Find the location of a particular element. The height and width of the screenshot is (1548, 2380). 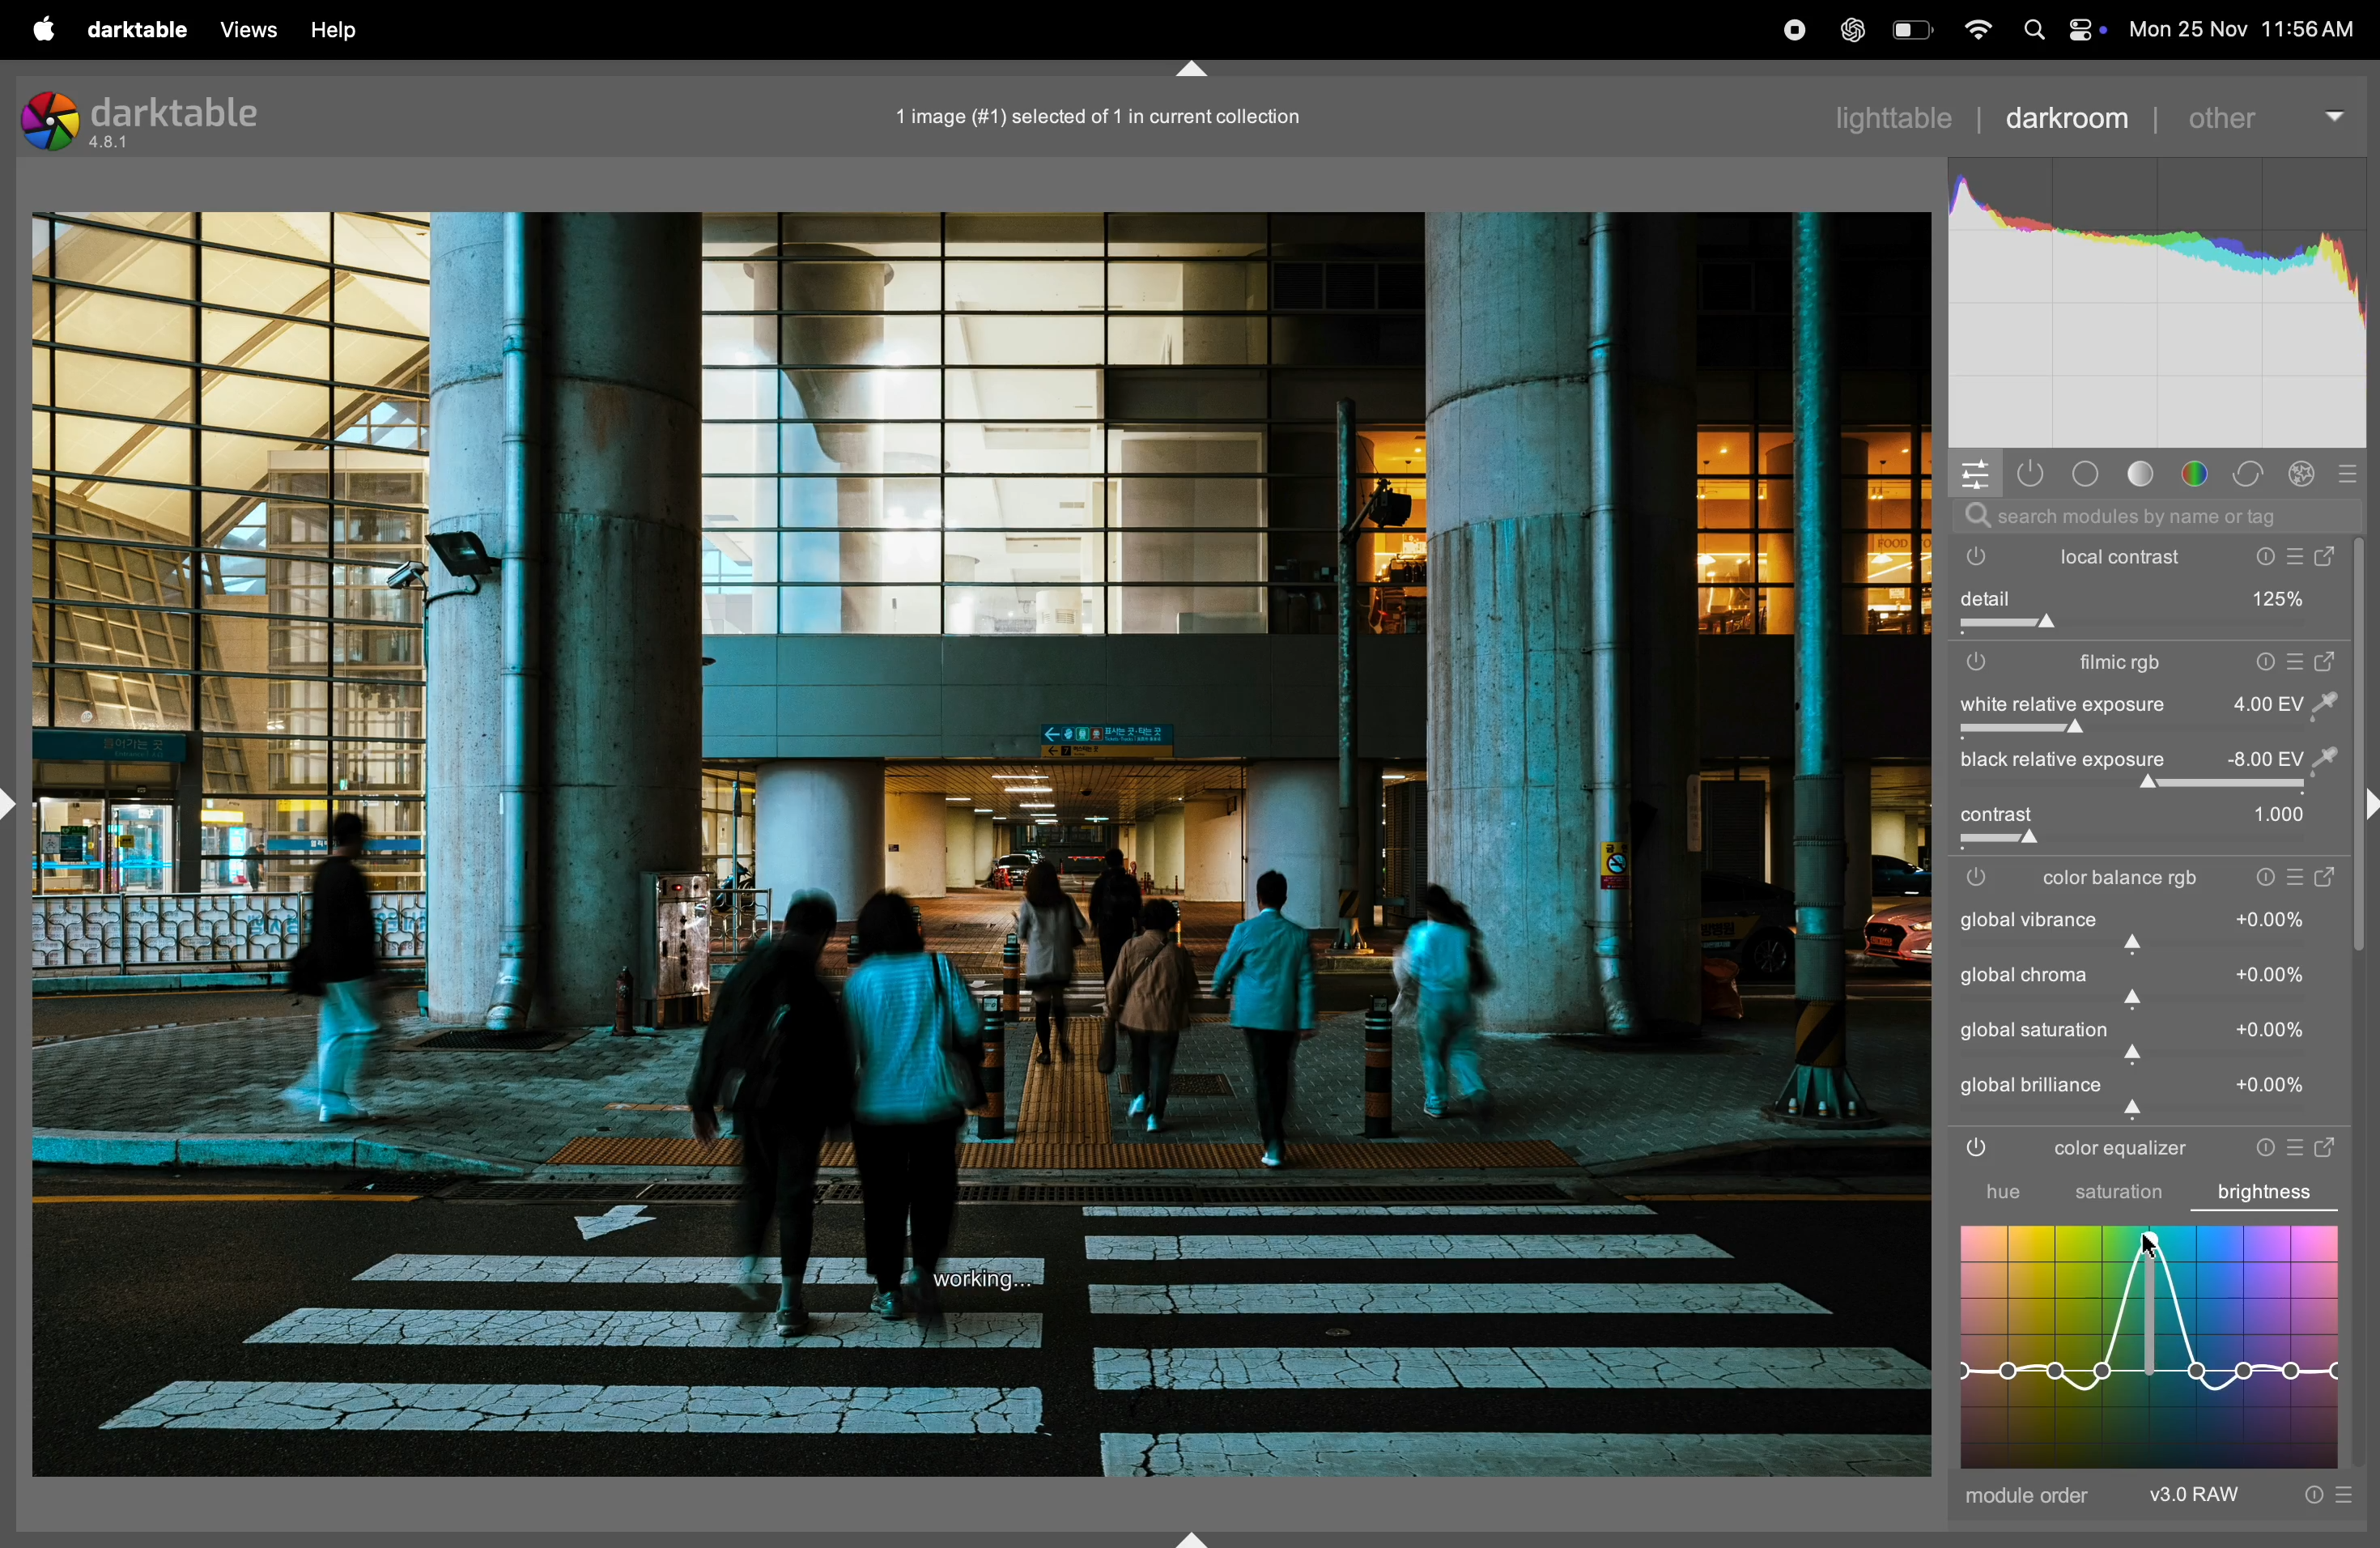

quick panel is located at coordinates (1976, 472).